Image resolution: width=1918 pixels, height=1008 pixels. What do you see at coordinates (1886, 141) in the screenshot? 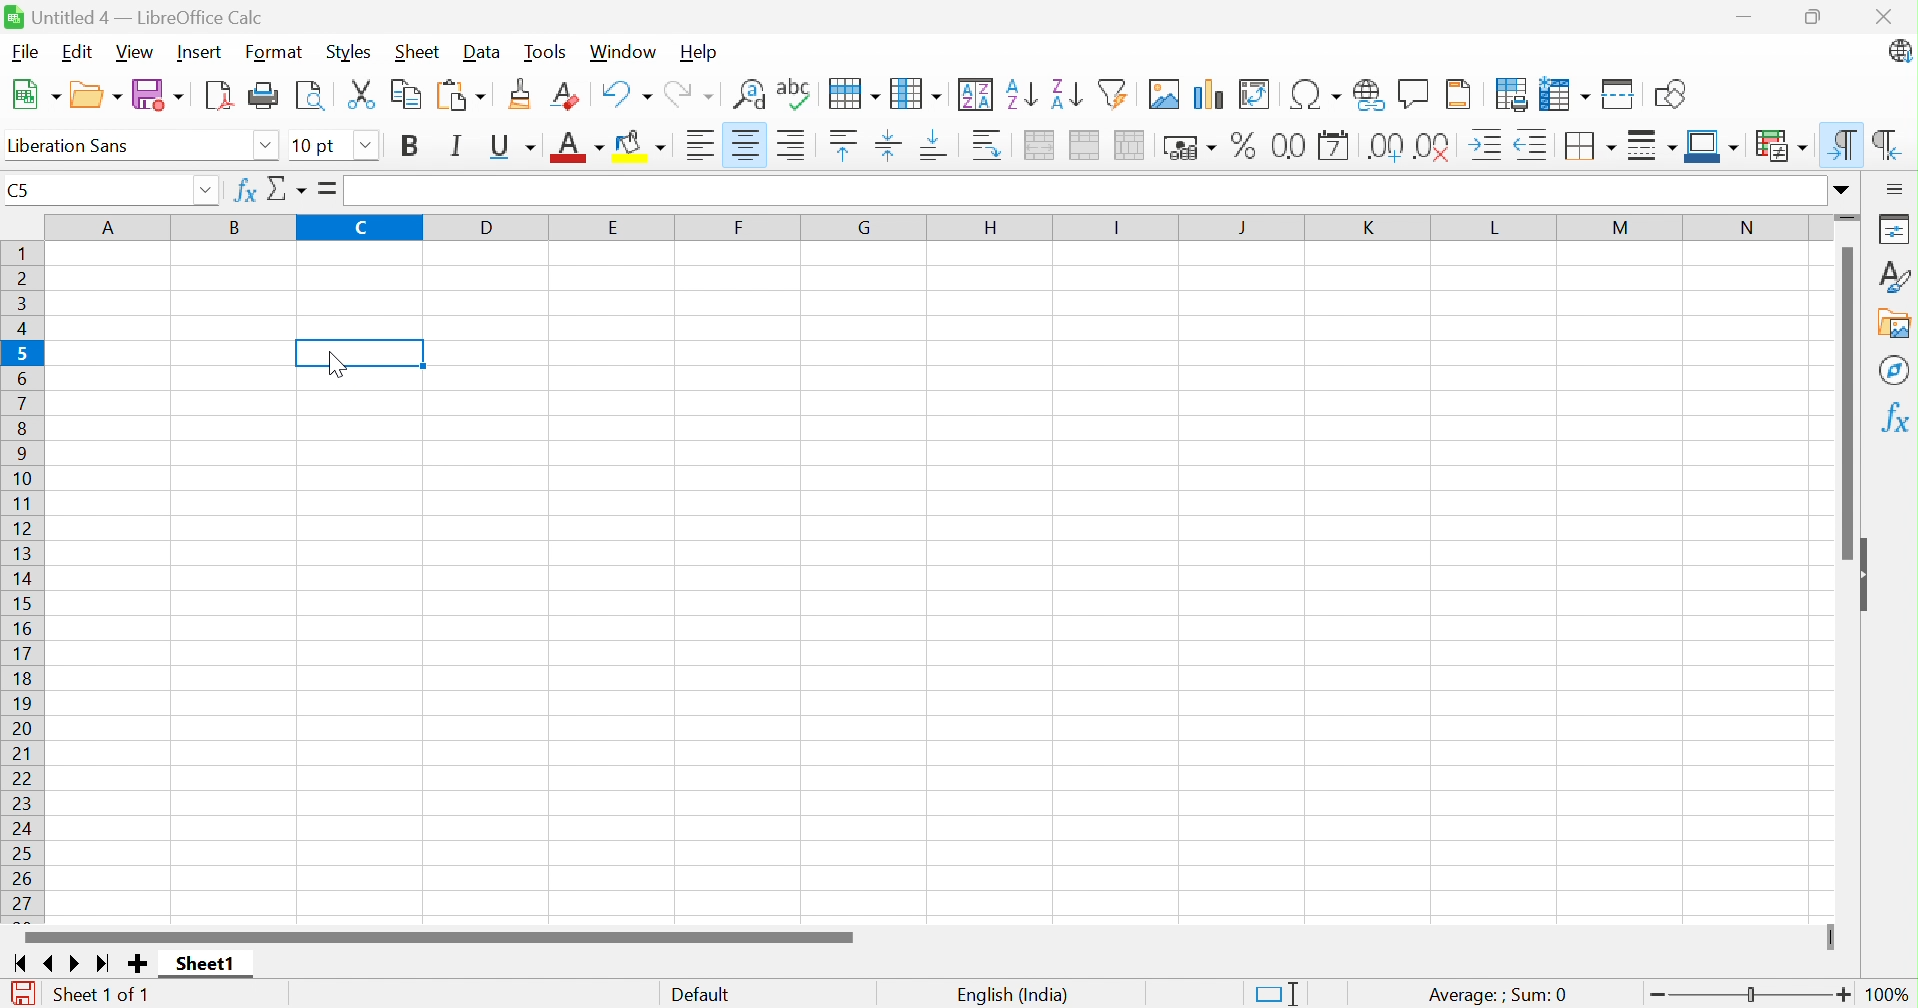
I see `Right-To-Left` at bounding box center [1886, 141].